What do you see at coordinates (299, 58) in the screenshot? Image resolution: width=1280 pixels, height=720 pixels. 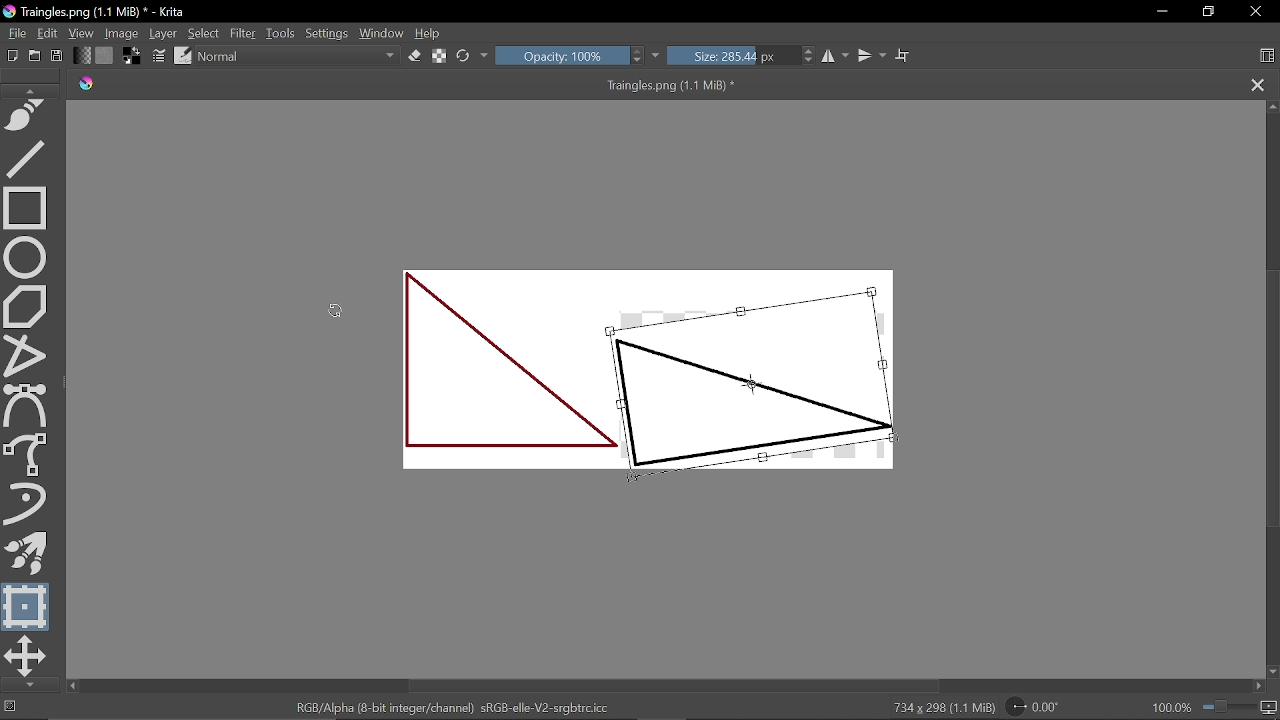 I see `Normal` at bounding box center [299, 58].